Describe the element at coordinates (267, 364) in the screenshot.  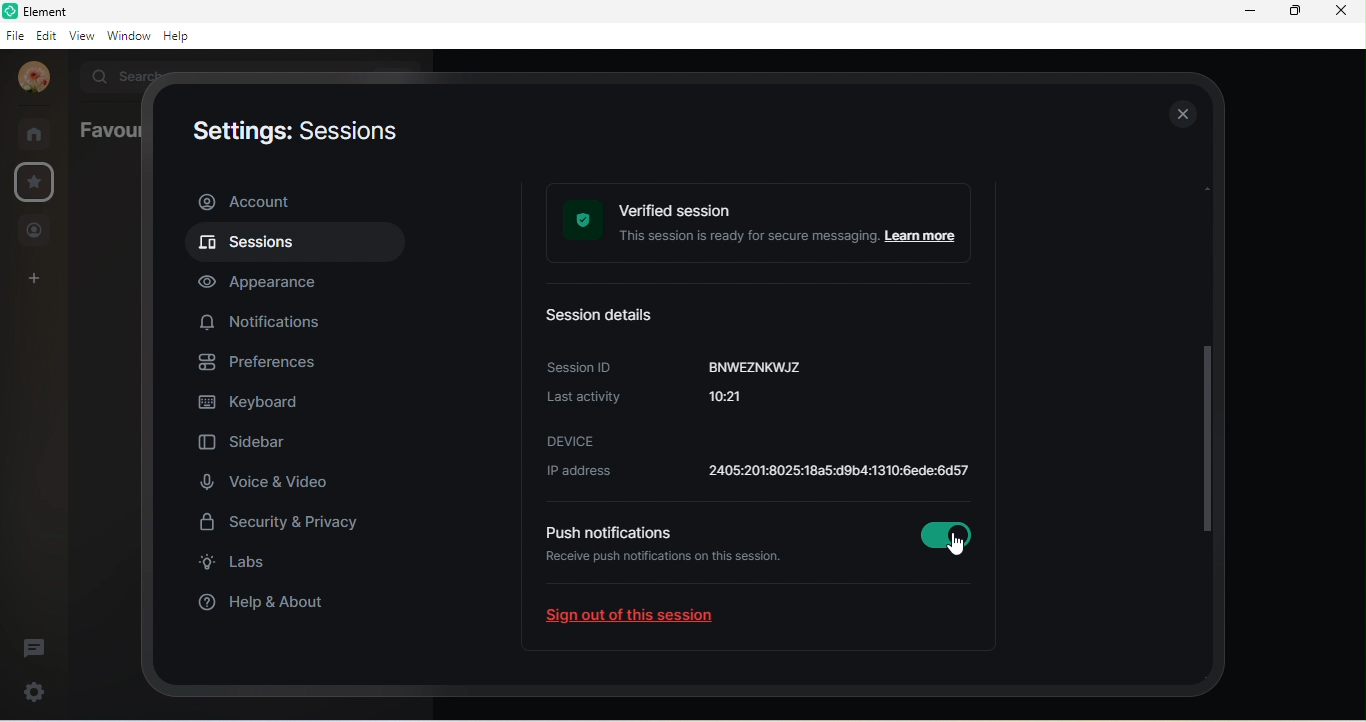
I see `preferences` at that location.